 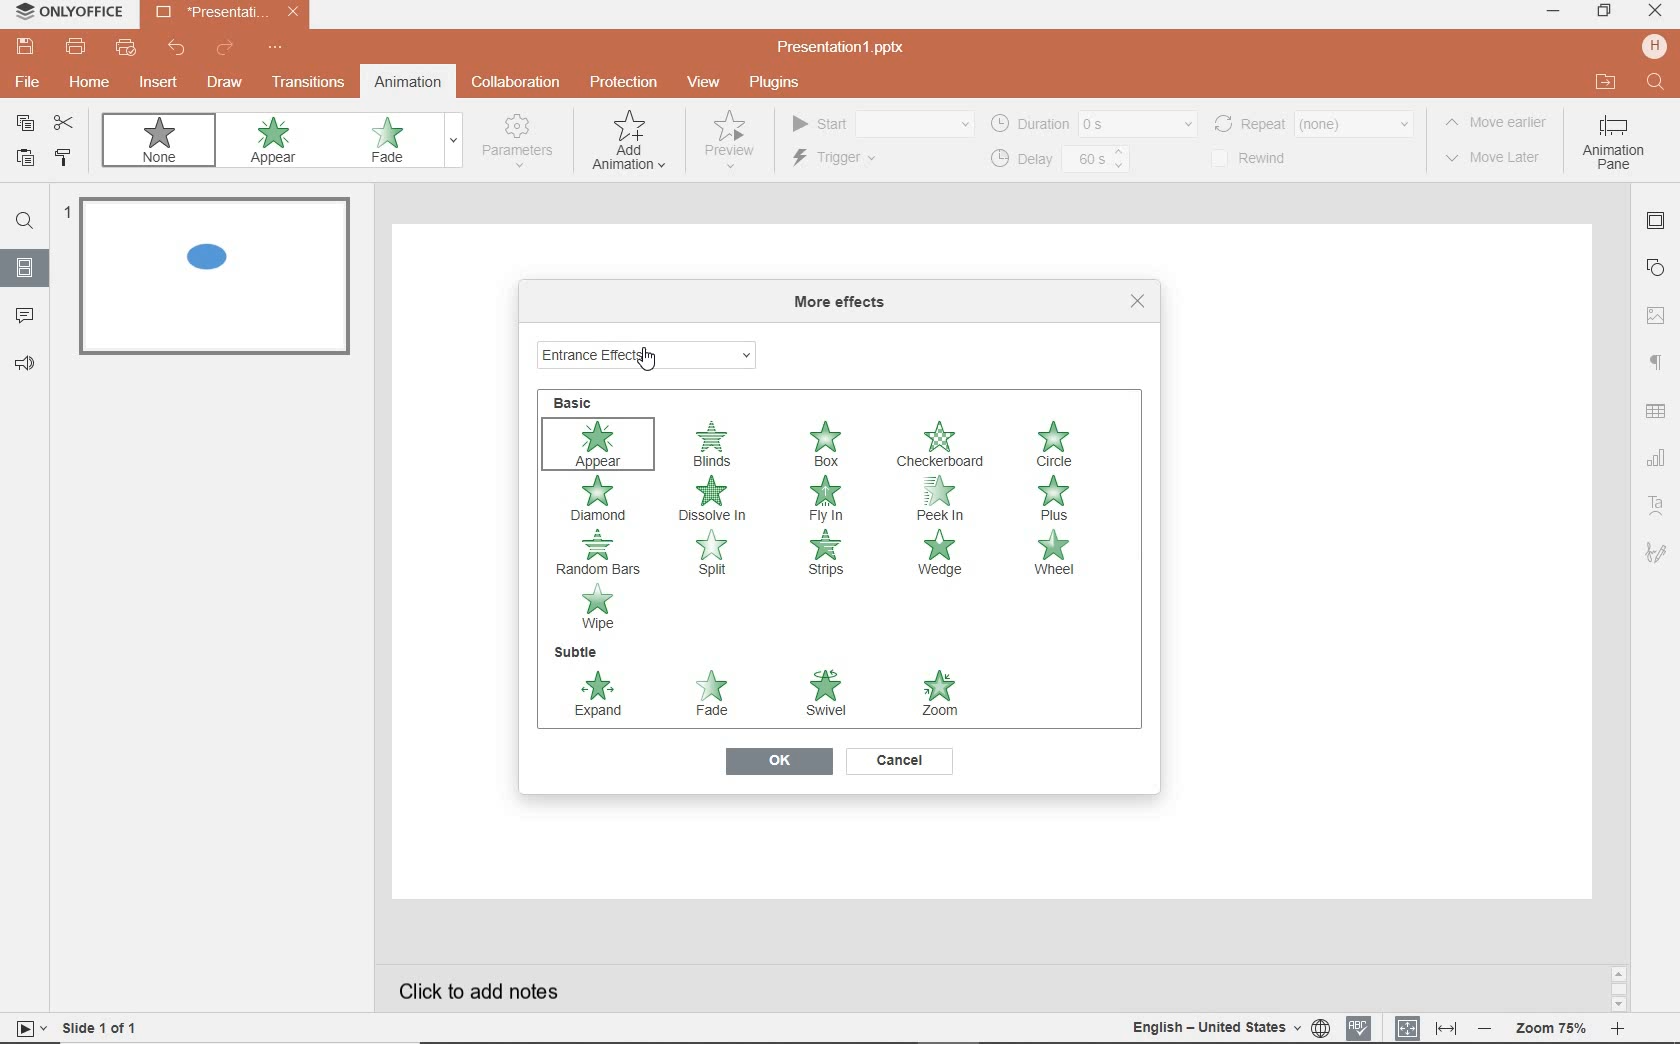 What do you see at coordinates (648, 363) in the screenshot?
I see `mouse pointer` at bounding box center [648, 363].